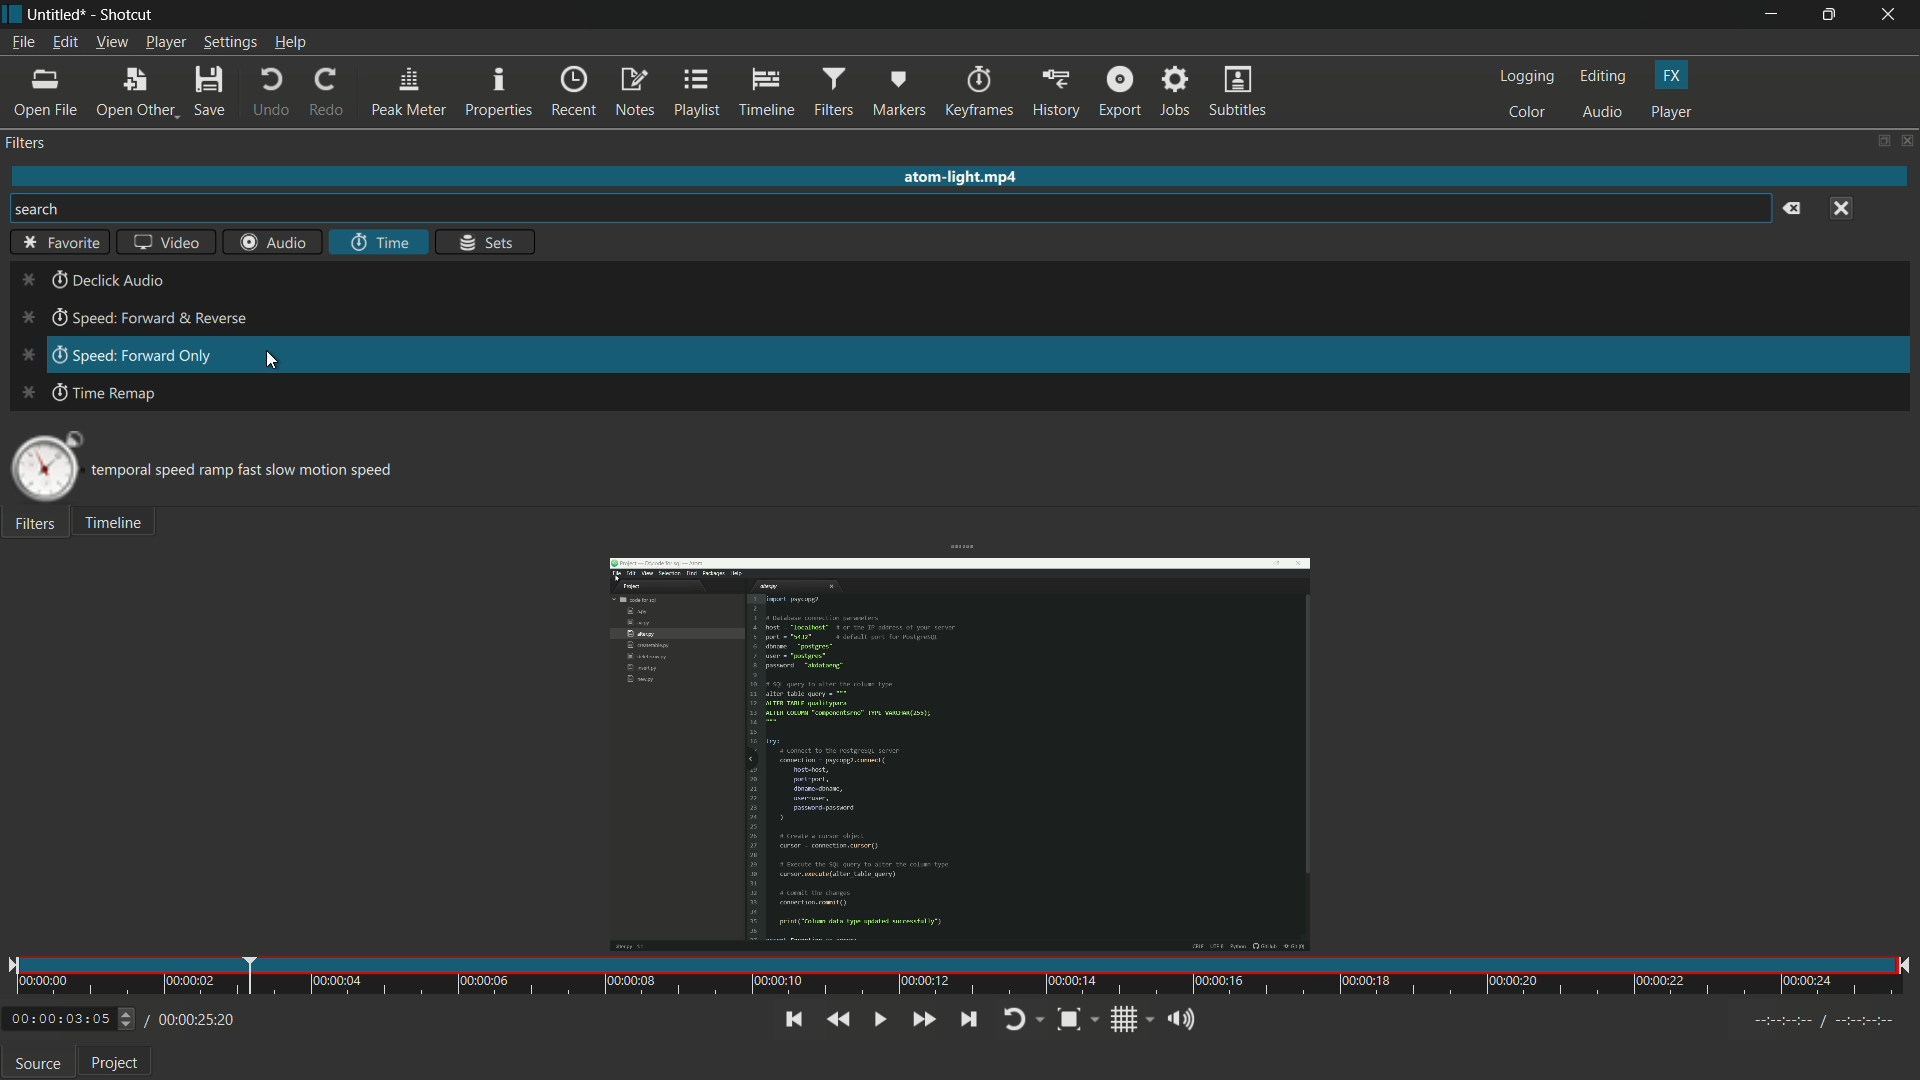 The image size is (1920, 1080). Describe the element at coordinates (839, 1020) in the screenshot. I see `quickly play backwards` at that location.